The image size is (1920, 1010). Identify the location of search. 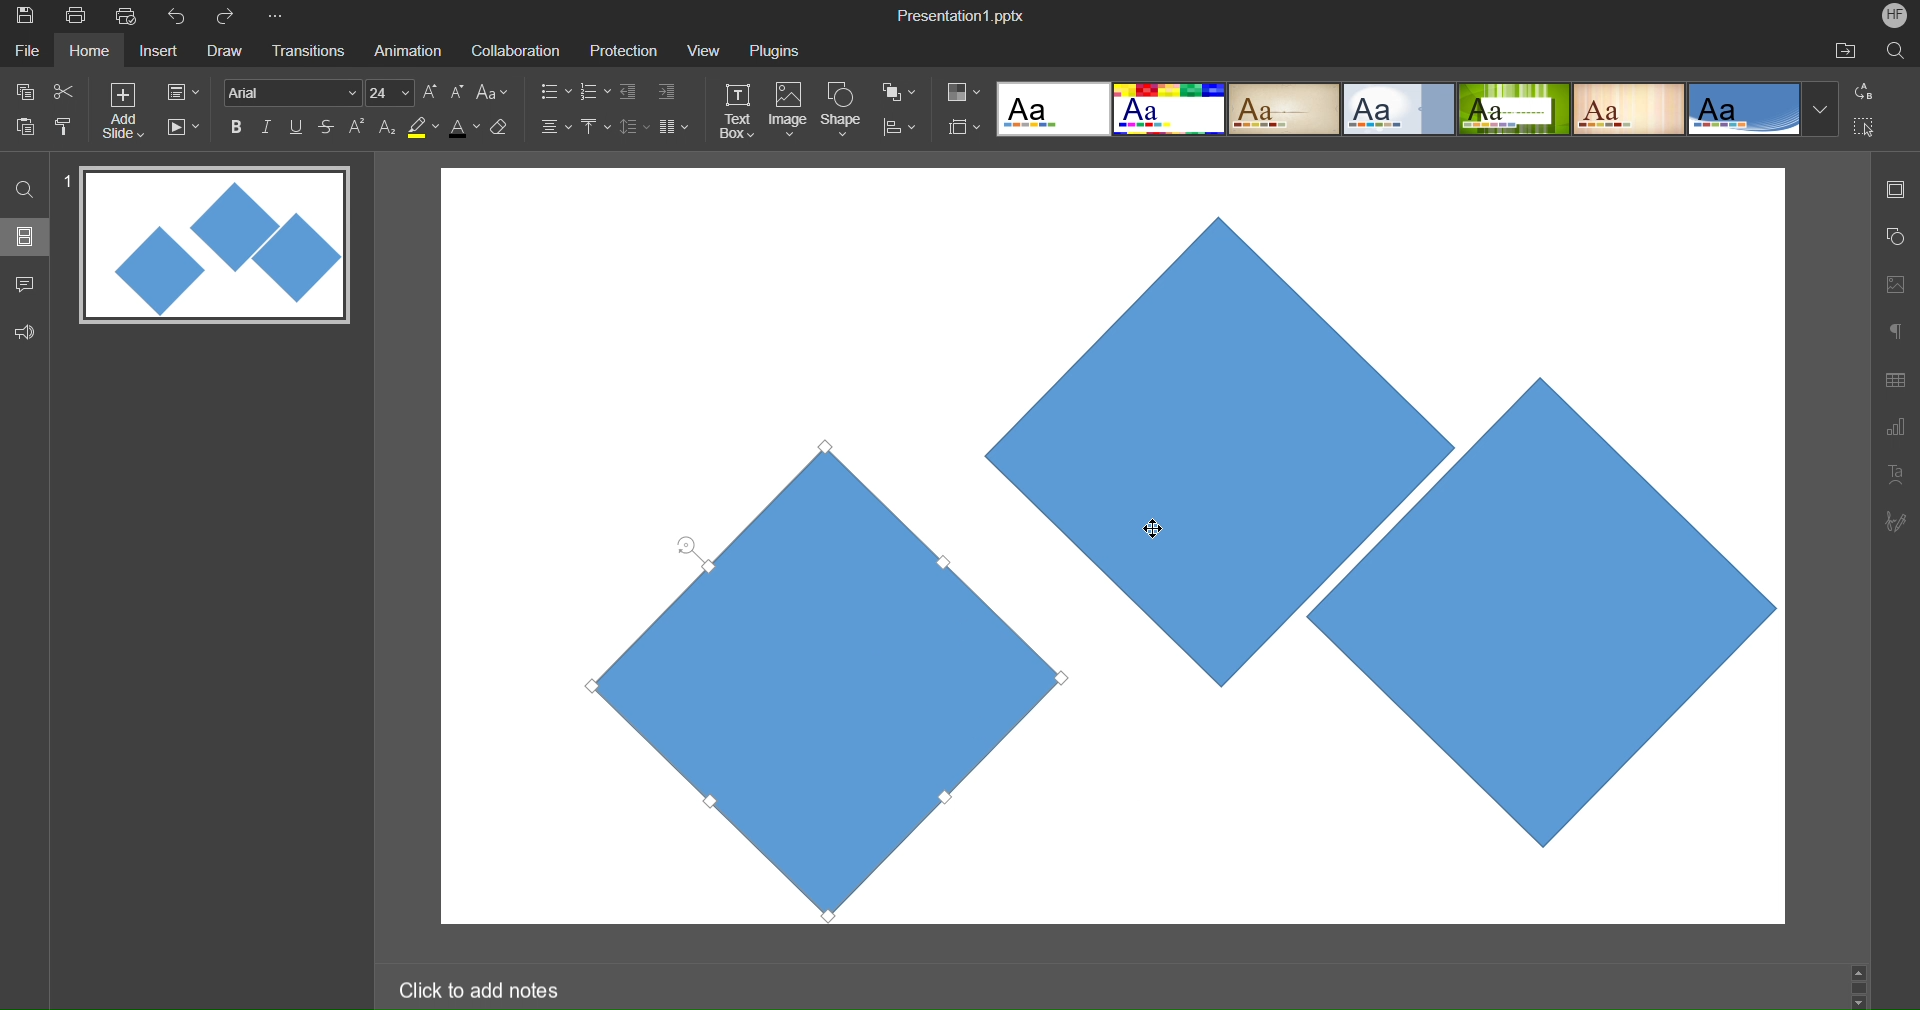
(1898, 50).